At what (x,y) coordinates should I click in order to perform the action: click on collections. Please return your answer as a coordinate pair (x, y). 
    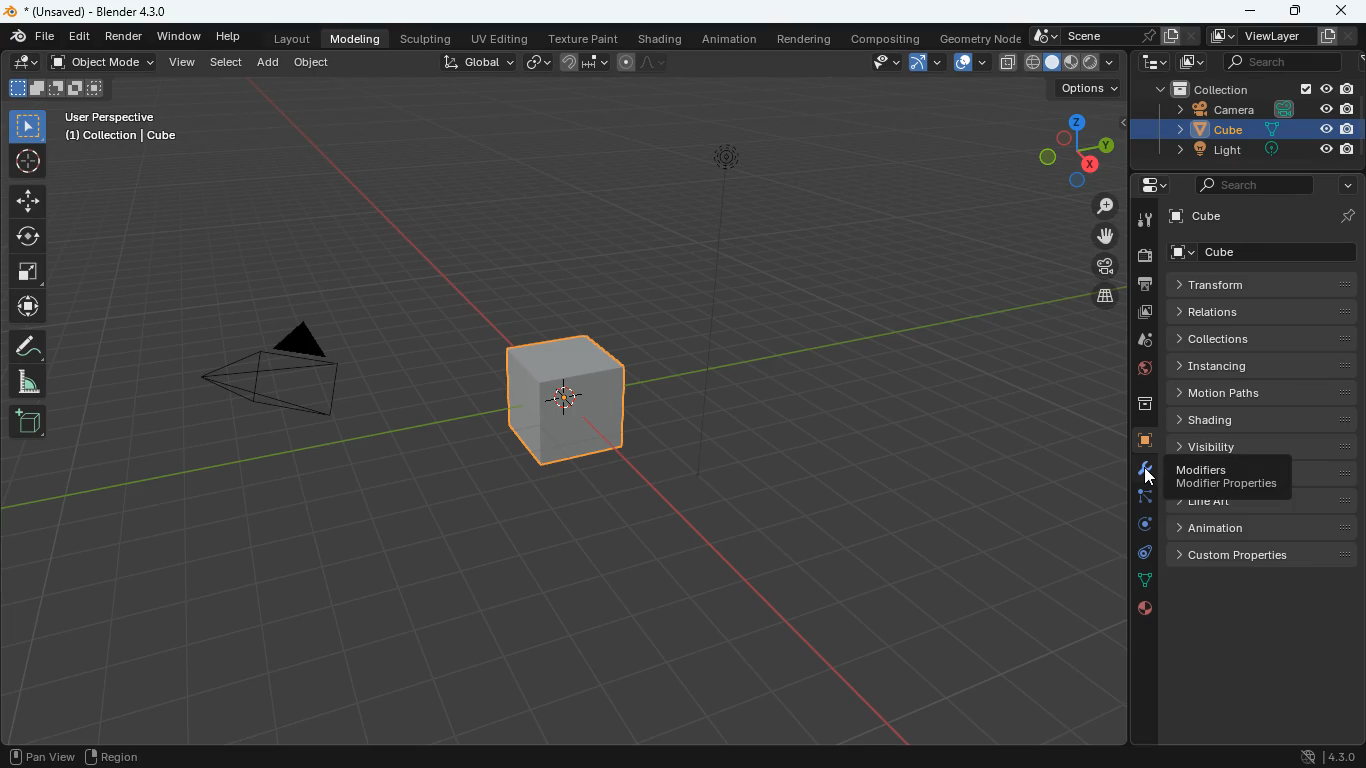
    Looking at the image, I should click on (1263, 337).